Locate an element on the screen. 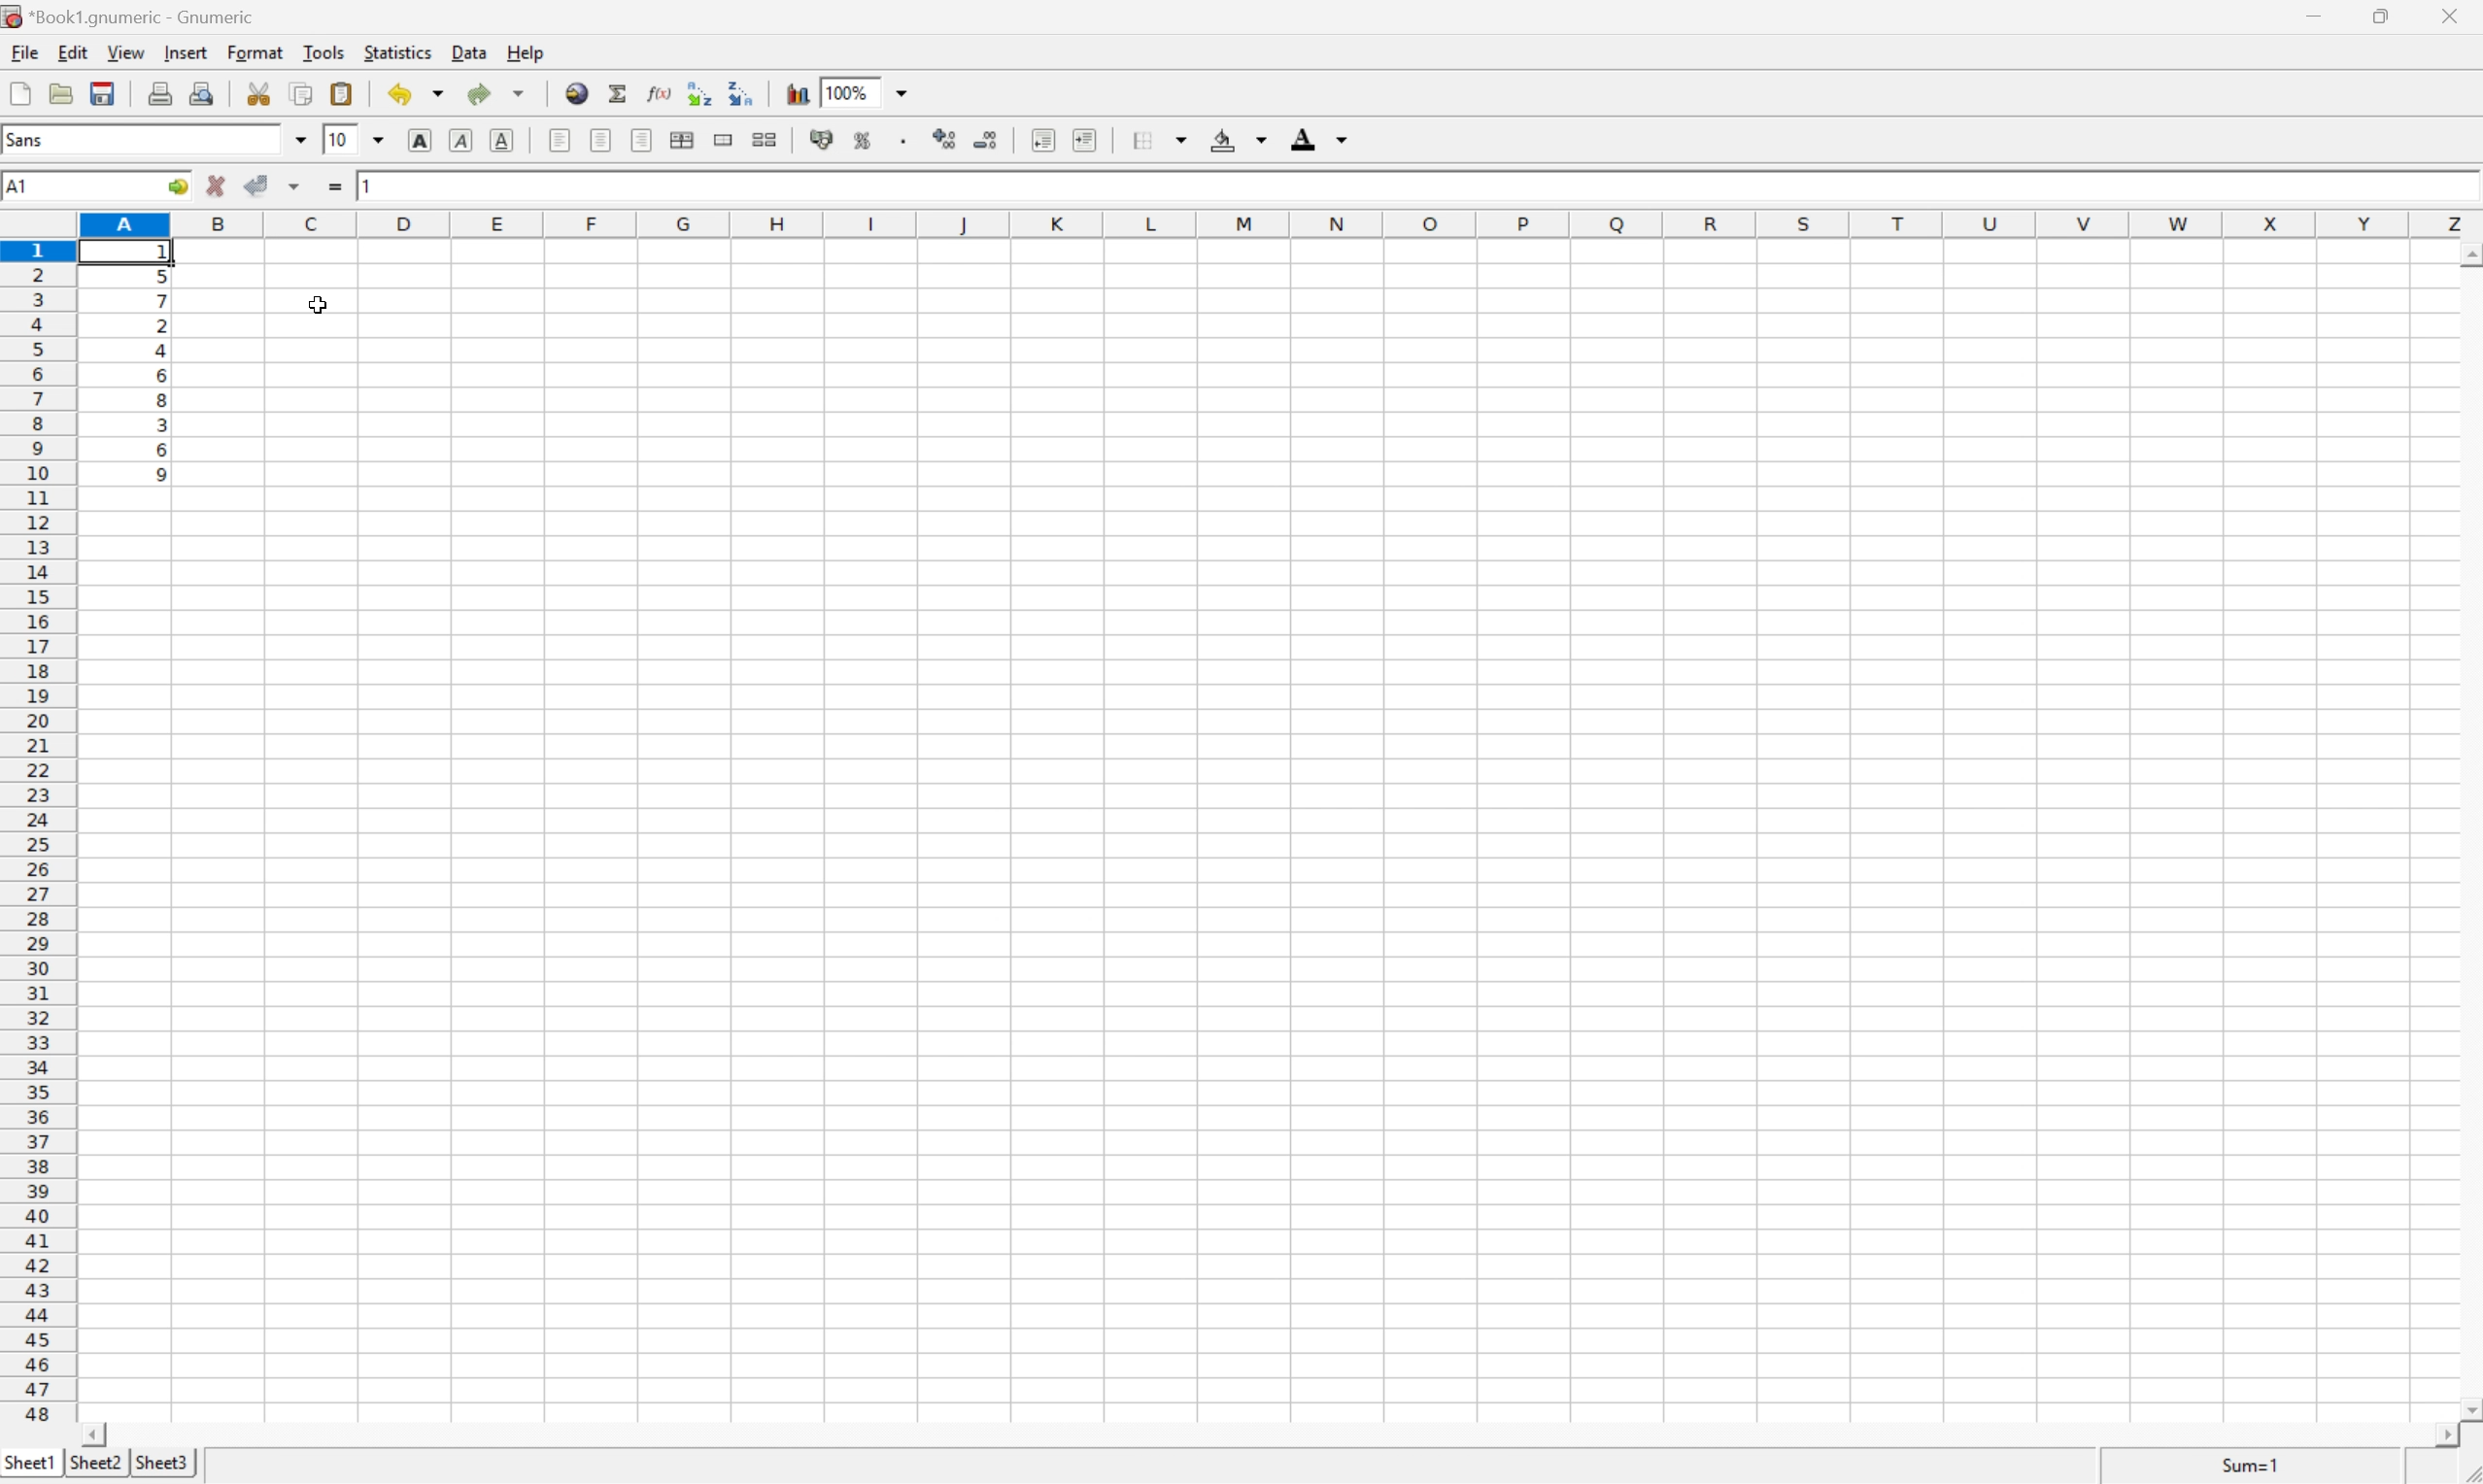 The image size is (2483, 1484). cut is located at coordinates (261, 93).